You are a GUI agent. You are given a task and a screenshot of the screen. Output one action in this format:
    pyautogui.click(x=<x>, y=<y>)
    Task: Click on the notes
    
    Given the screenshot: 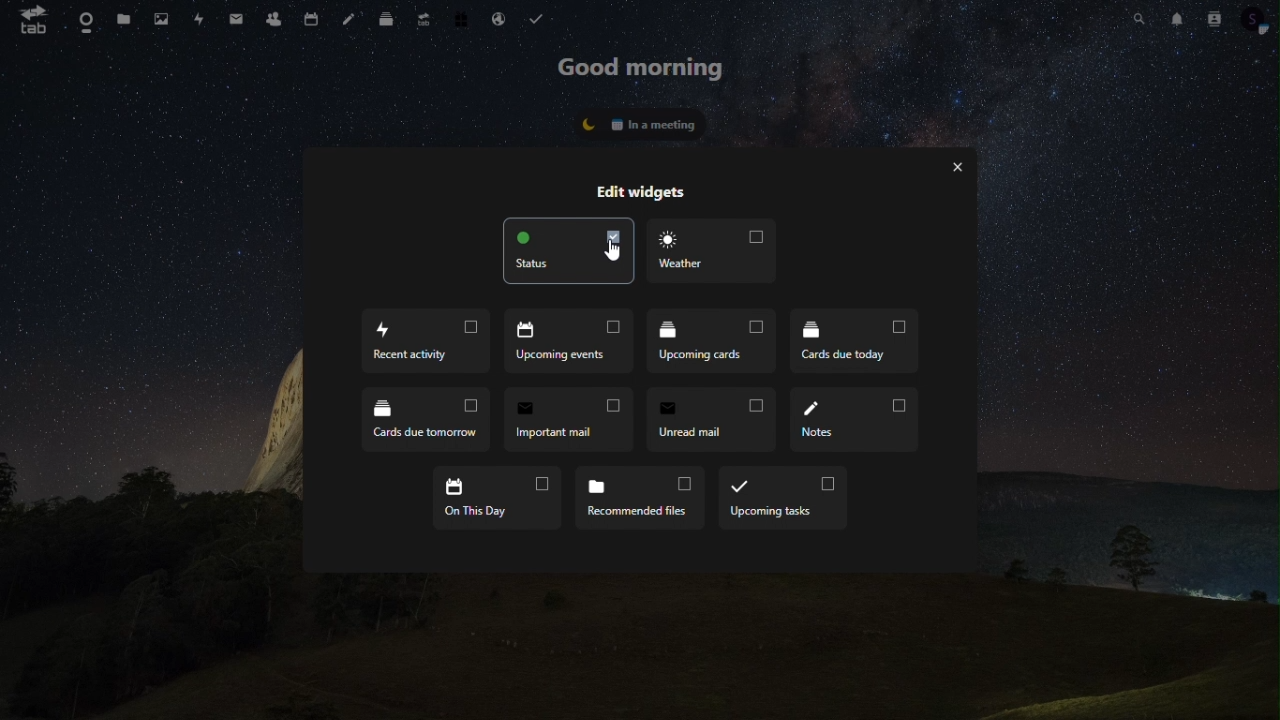 What is the action you would take?
    pyautogui.click(x=857, y=419)
    